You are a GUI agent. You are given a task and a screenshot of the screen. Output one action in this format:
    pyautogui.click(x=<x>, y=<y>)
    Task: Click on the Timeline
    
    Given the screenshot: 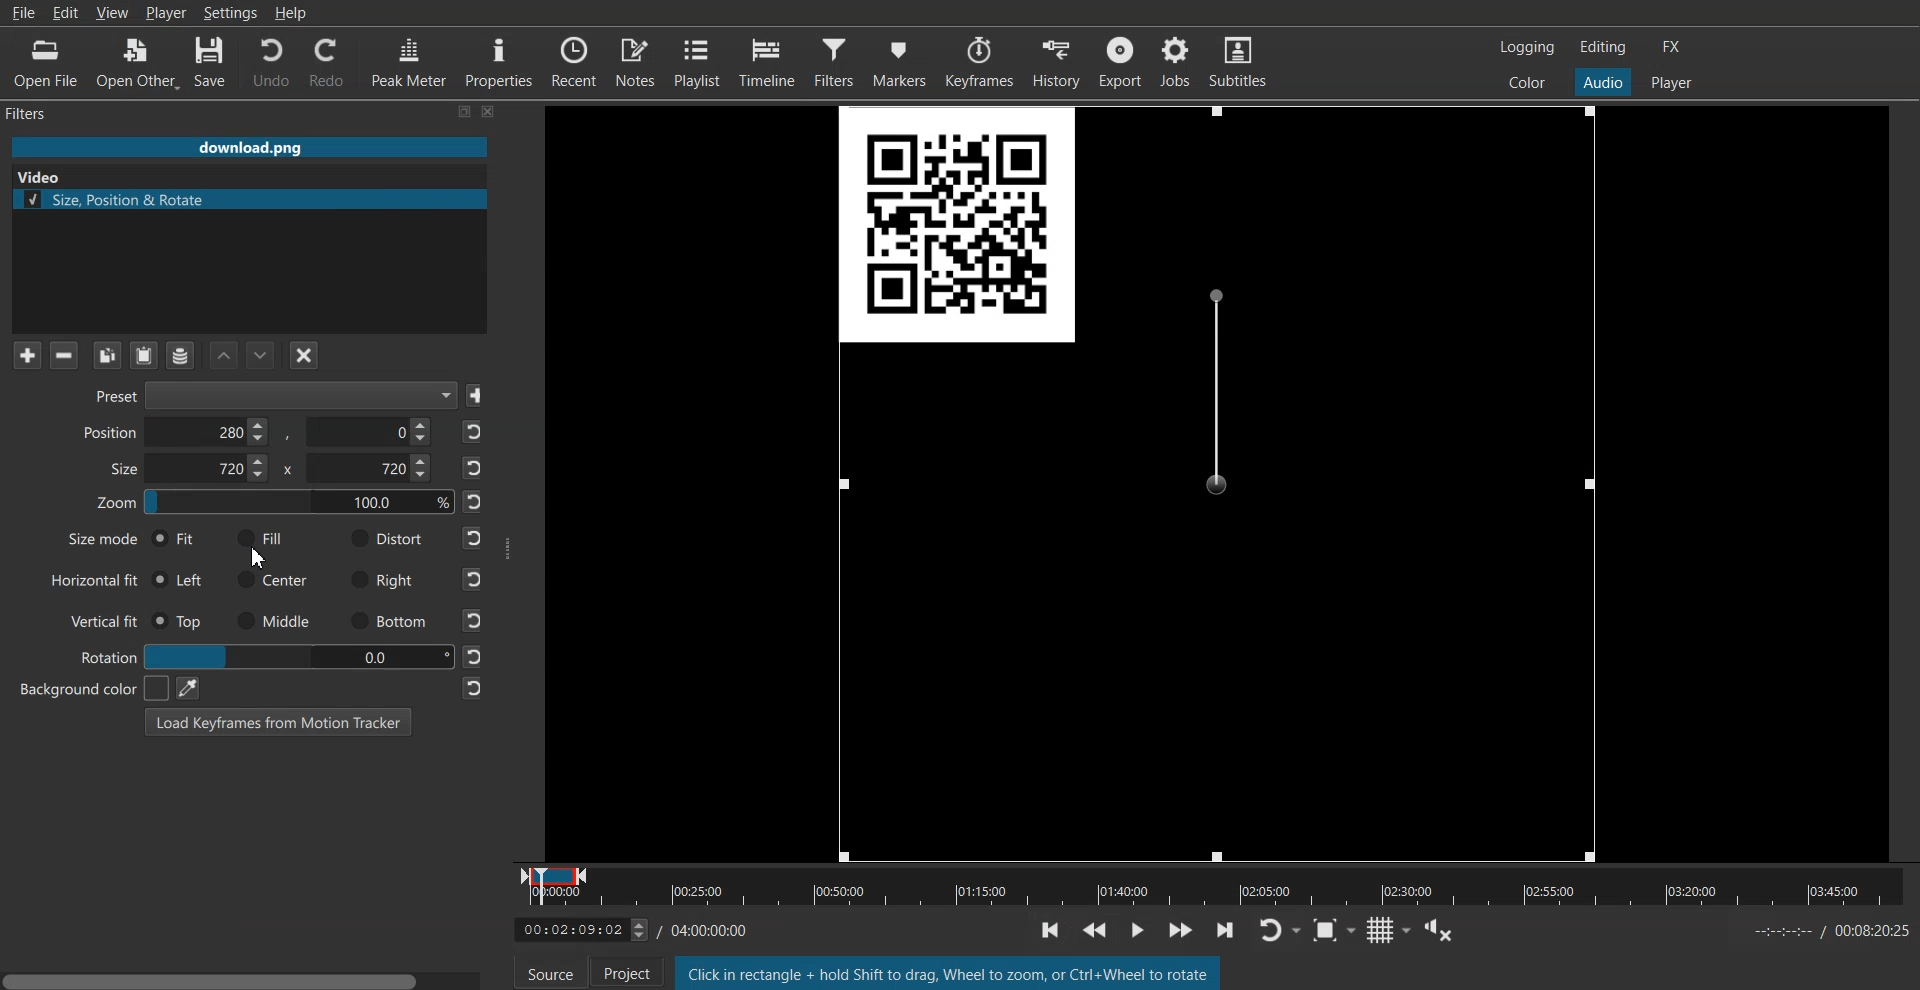 What is the action you would take?
    pyautogui.click(x=570, y=931)
    